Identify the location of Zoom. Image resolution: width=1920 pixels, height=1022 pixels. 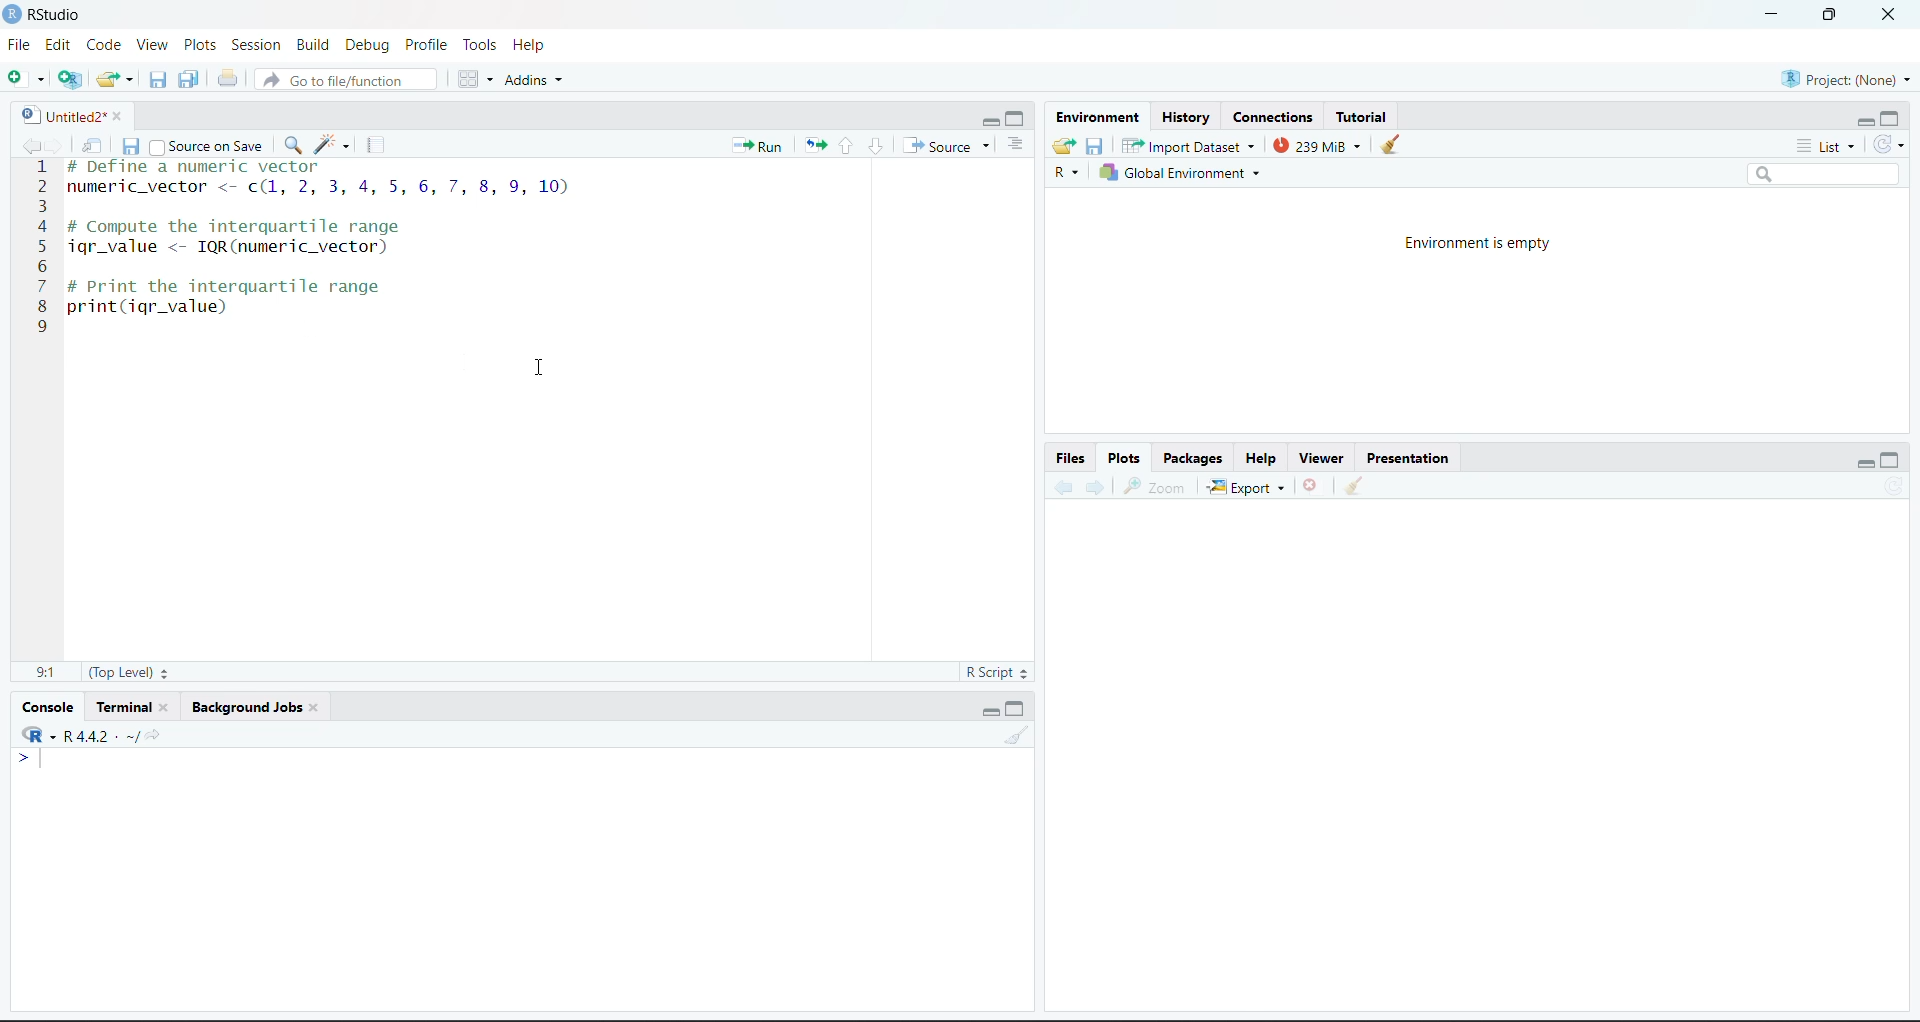
(1161, 487).